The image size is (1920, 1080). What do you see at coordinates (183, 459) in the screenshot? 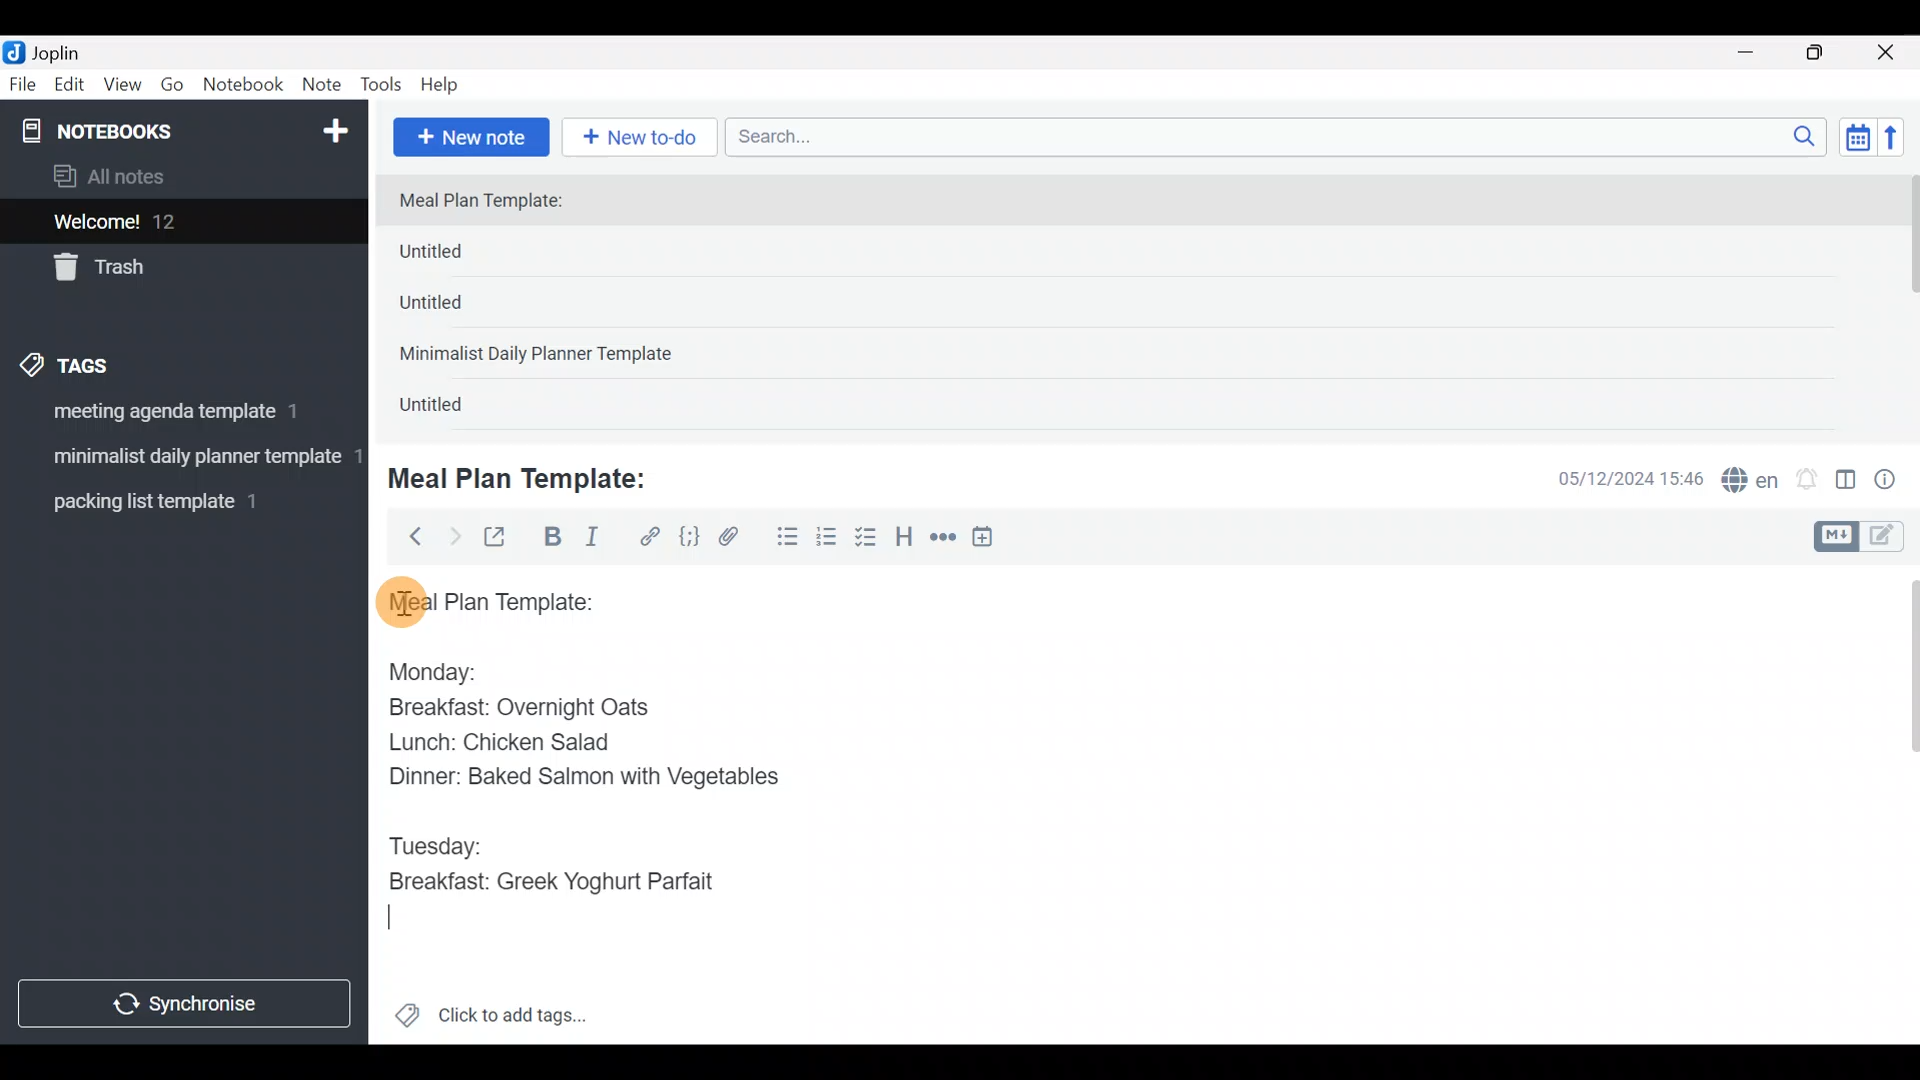
I see `Tag 2` at bounding box center [183, 459].